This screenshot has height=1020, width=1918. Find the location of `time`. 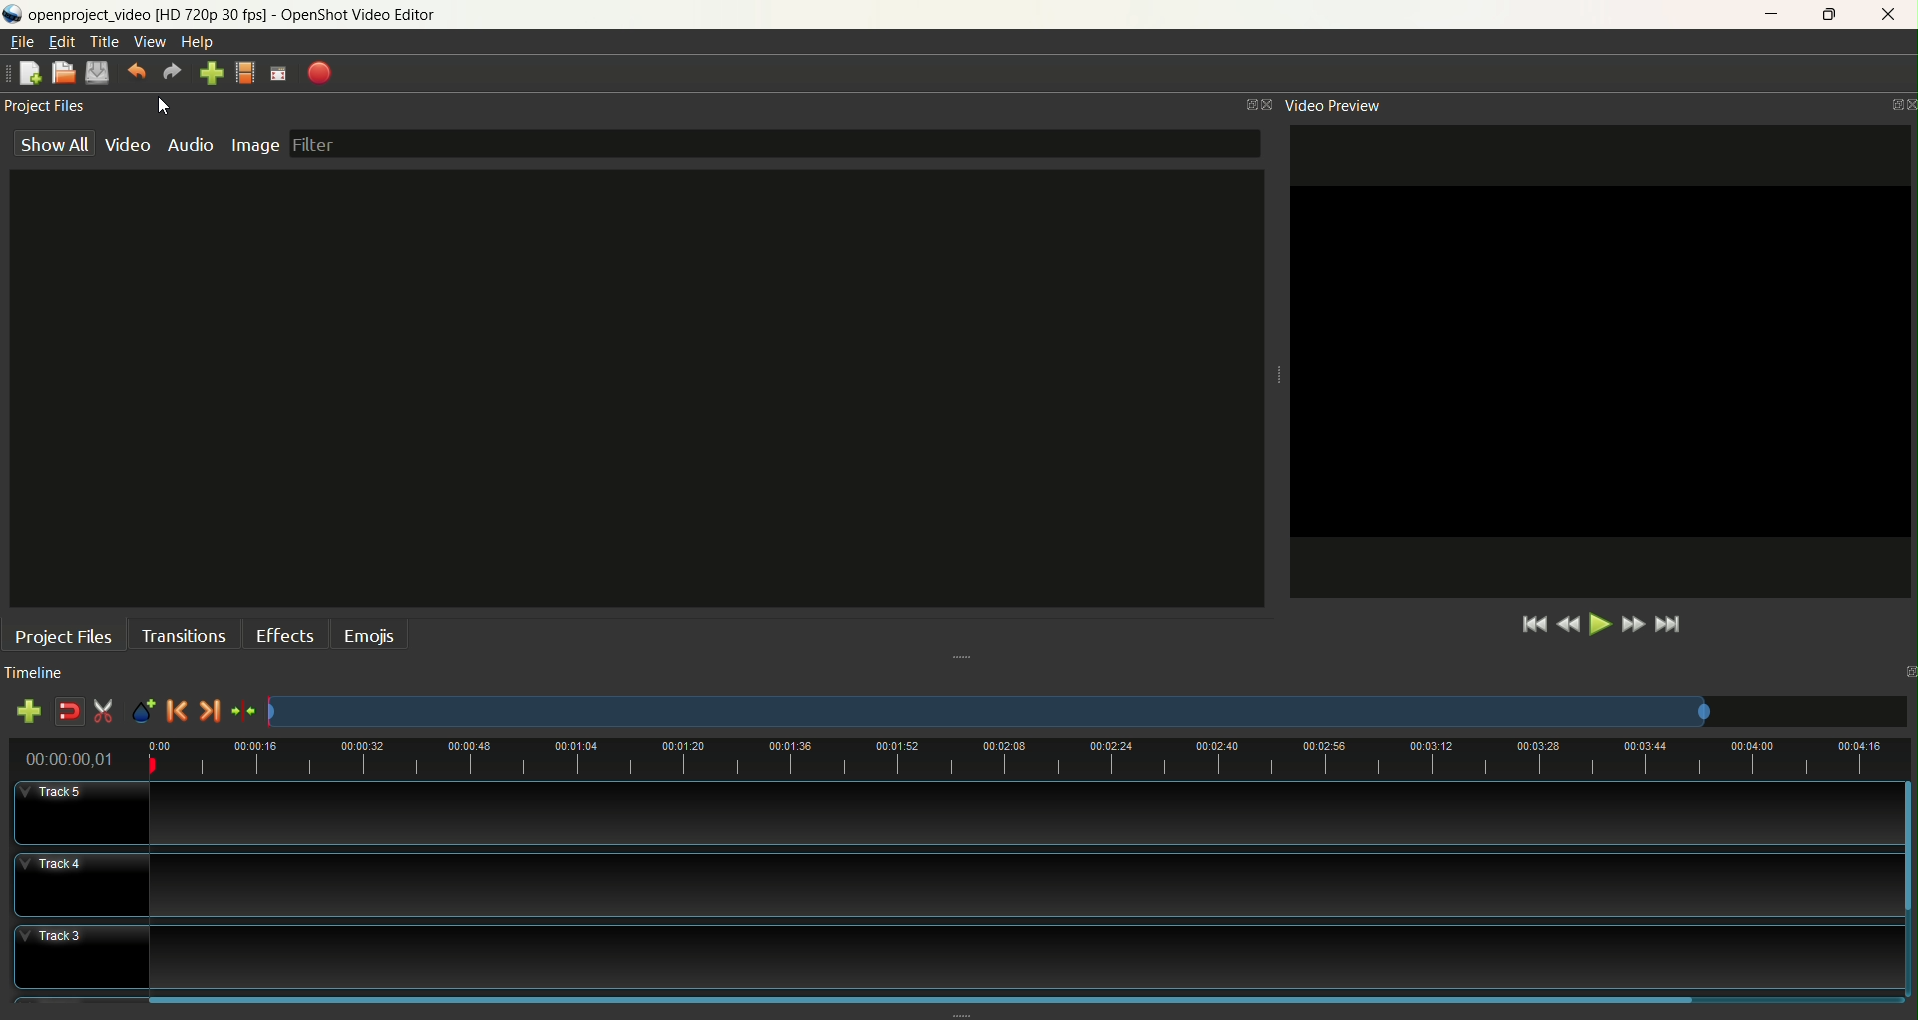

time is located at coordinates (75, 758).